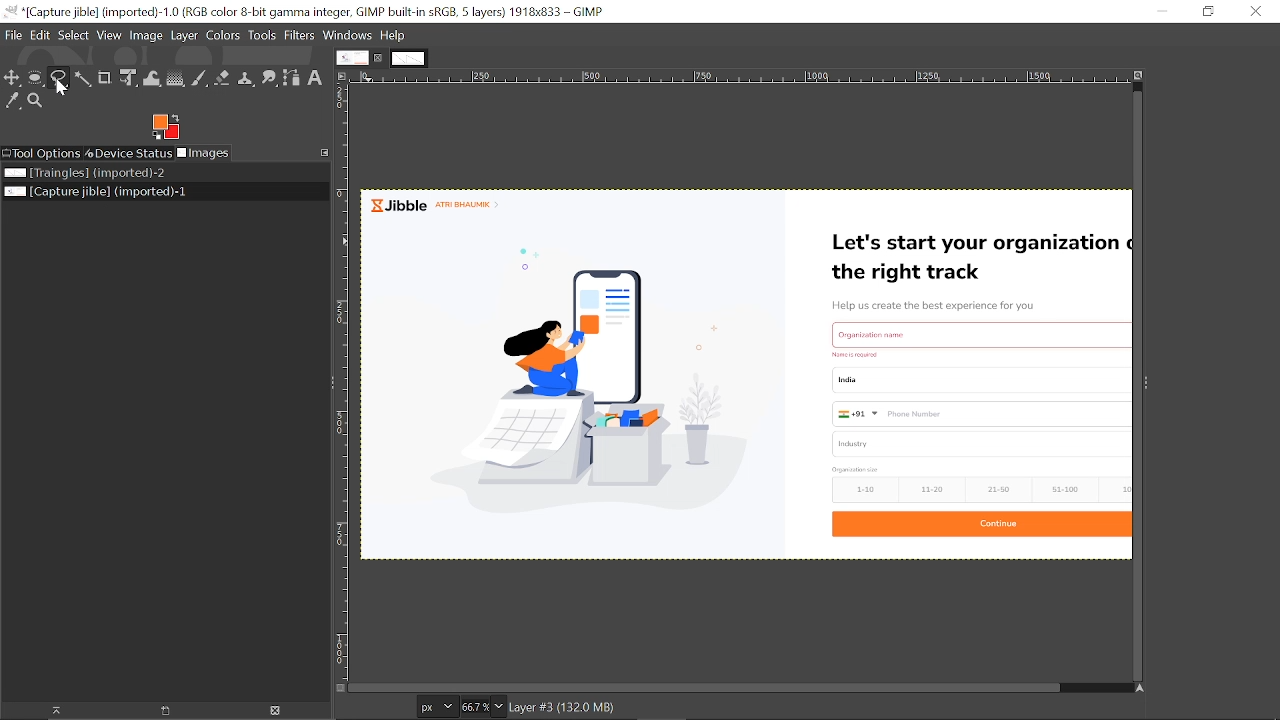 Image resolution: width=1280 pixels, height=720 pixels. What do you see at coordinates (336, 688) in the screenshot?
I see `Toggle quick mask on/off` at bounding box center [336, 688].